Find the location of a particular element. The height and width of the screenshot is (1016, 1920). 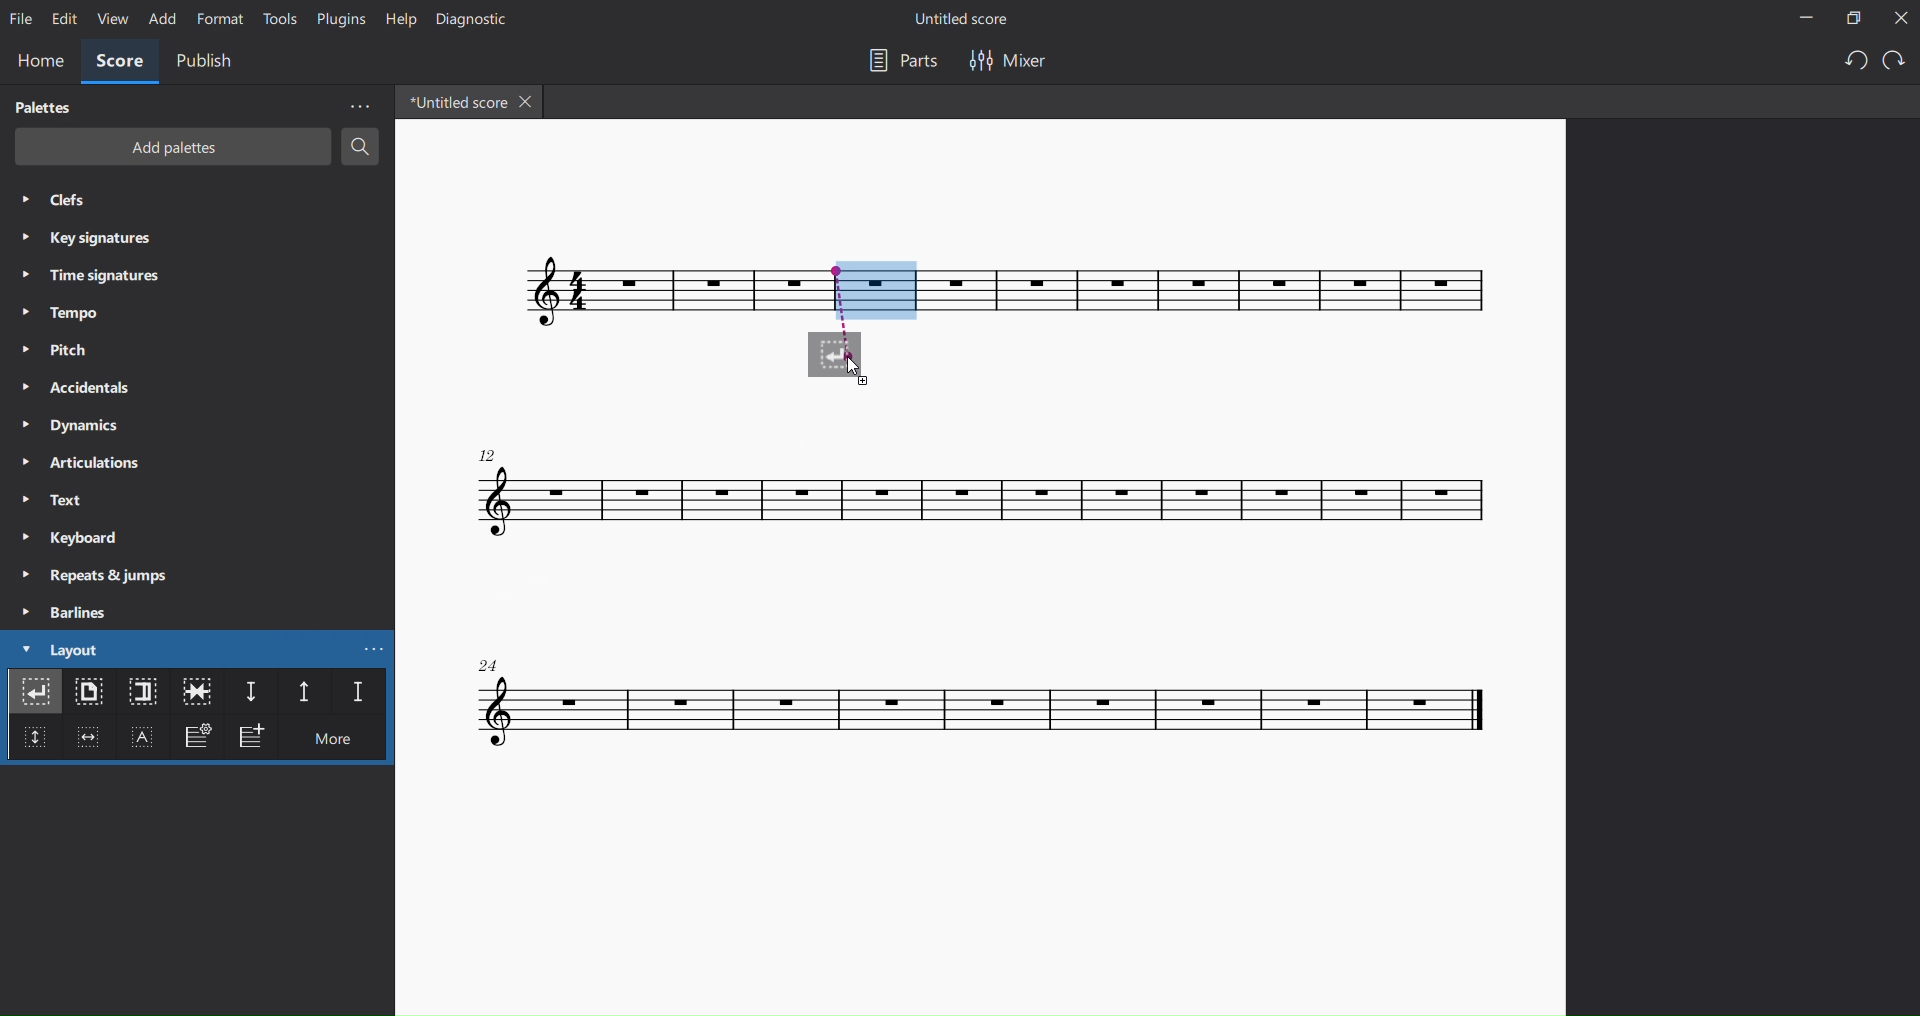

edit is located at coordinates (63, 19).